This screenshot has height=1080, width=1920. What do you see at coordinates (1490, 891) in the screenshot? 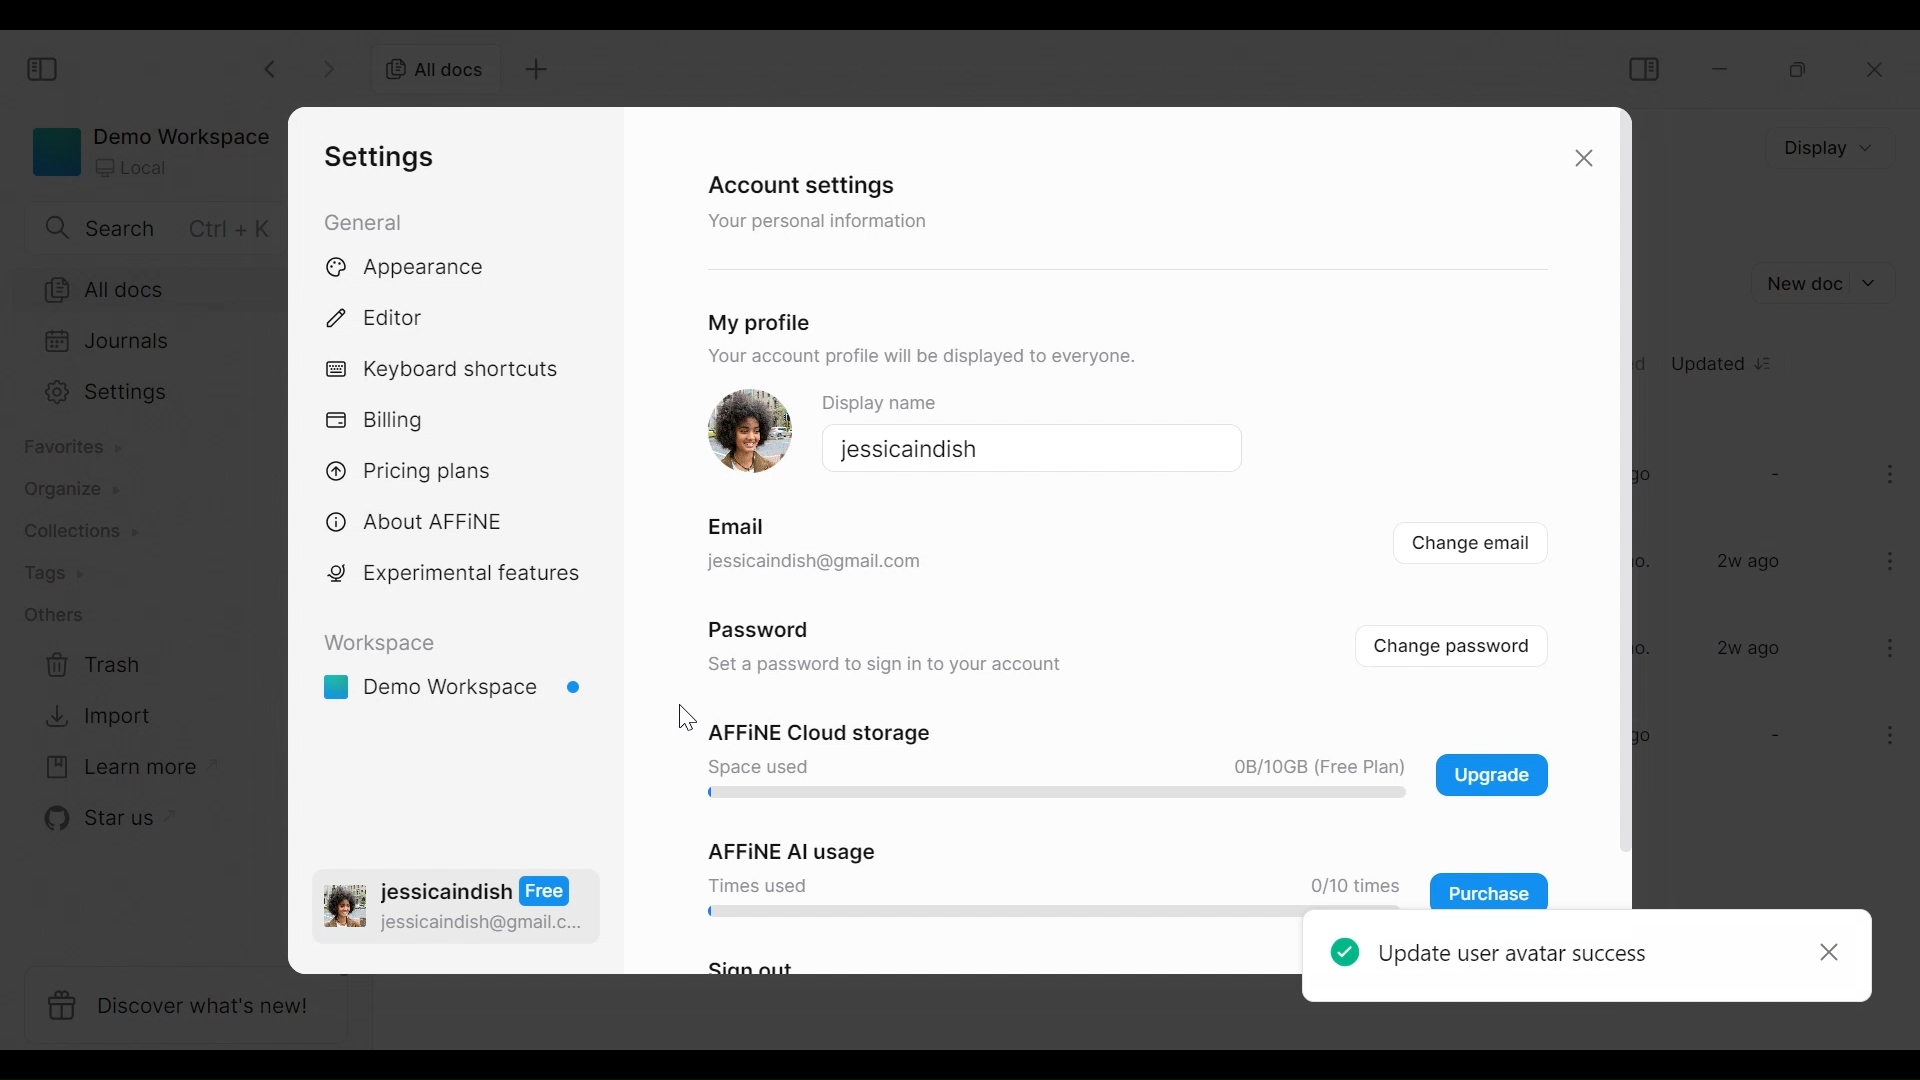
I see `Purchase` at bounding box center [1490, 891].